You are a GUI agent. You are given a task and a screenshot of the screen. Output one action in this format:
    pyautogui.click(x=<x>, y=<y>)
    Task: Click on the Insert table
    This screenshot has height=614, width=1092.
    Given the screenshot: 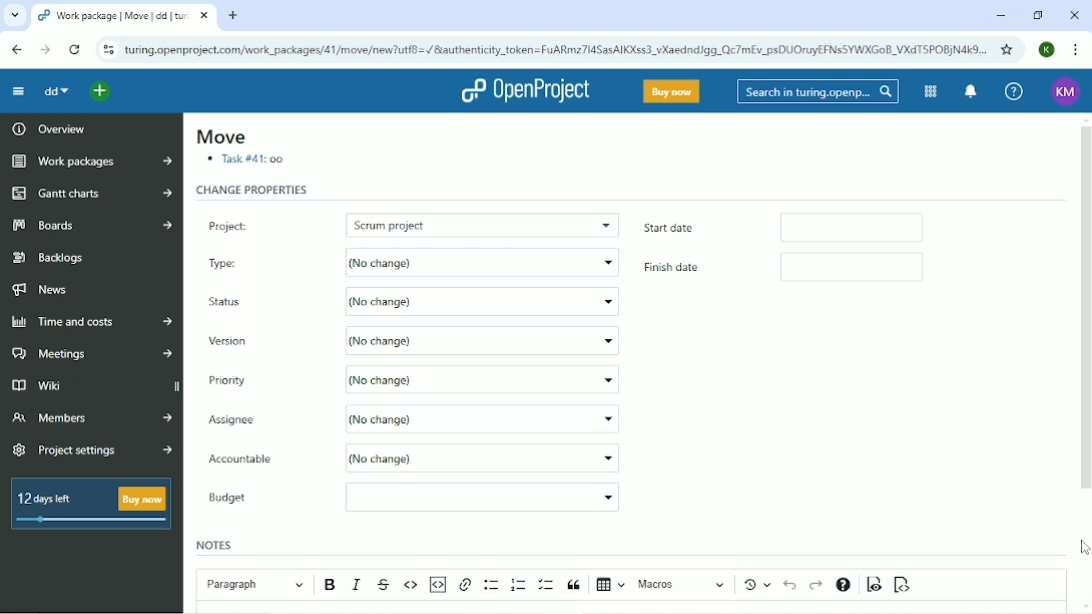 What is the action you would take?
    pyautogui.click(x=611, y=586)
    